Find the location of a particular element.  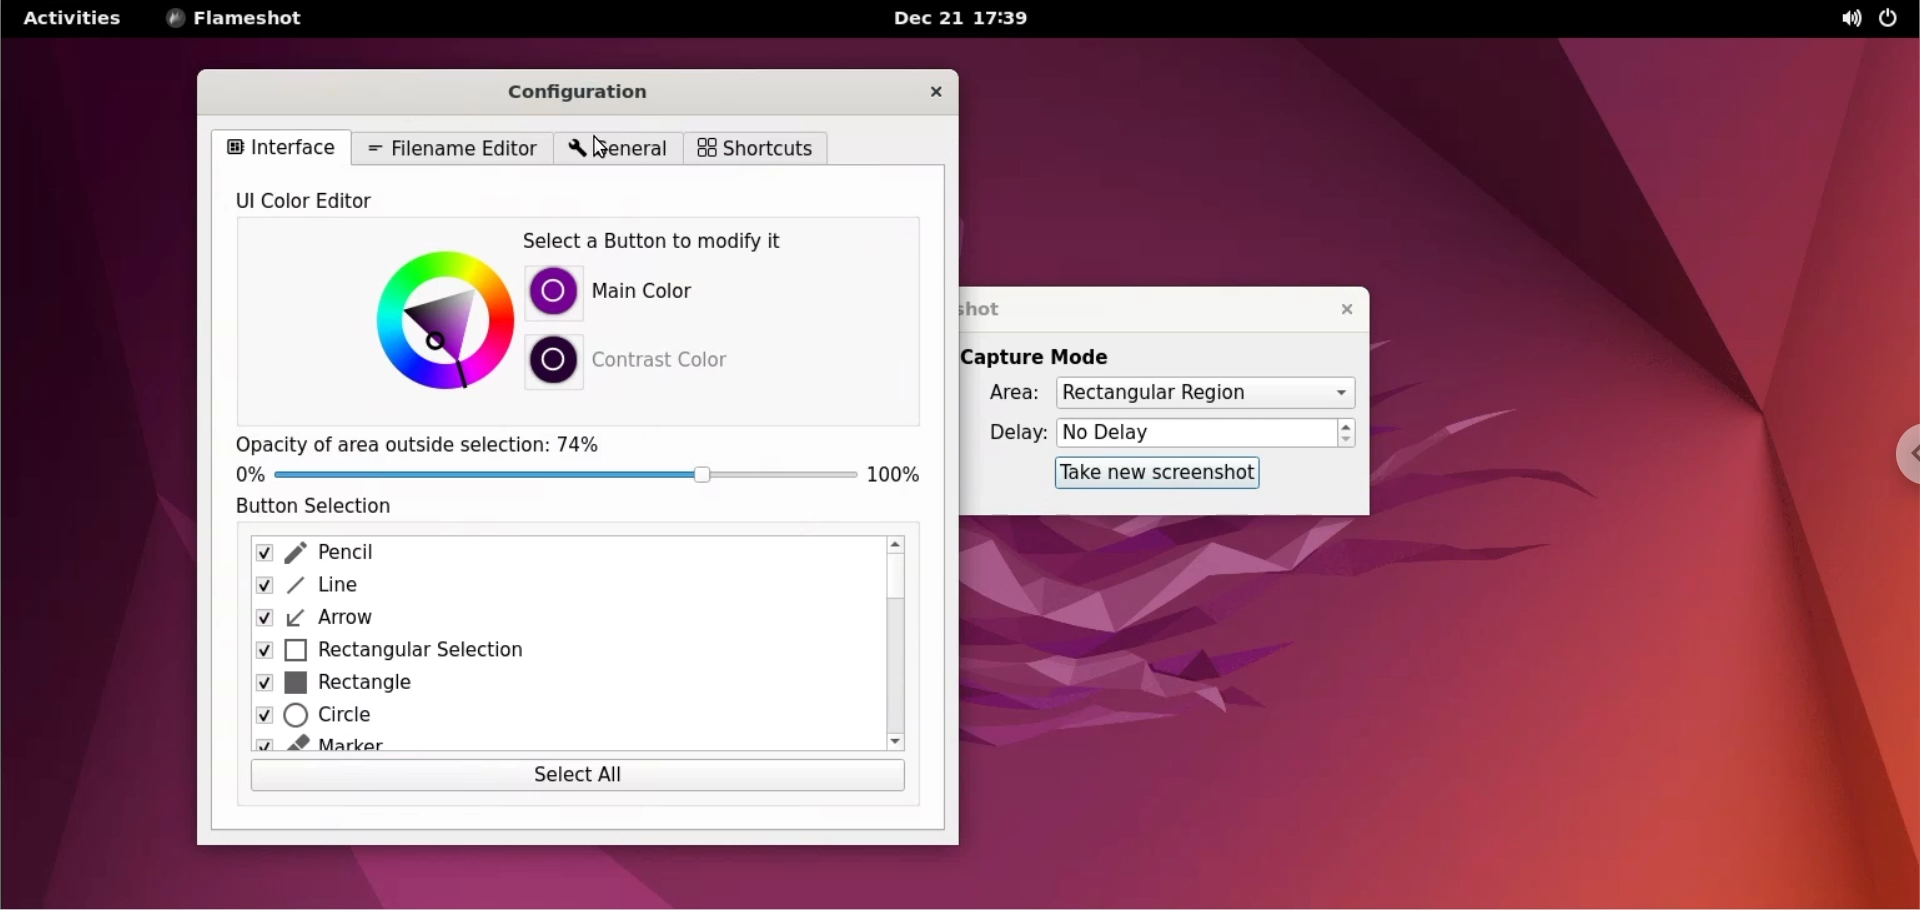

scrollbar is located at coordinates (896, 645).